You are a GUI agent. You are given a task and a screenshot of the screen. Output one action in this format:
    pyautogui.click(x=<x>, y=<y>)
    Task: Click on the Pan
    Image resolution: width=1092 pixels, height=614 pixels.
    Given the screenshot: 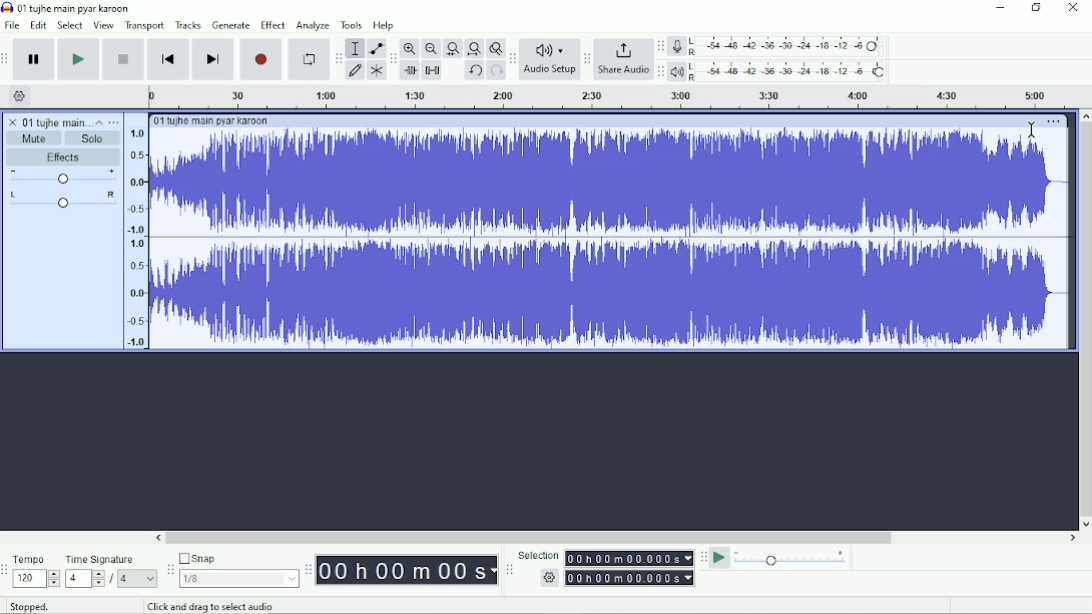 What is the action you would take?
    pyautogui.click(x=60, y=200)
    